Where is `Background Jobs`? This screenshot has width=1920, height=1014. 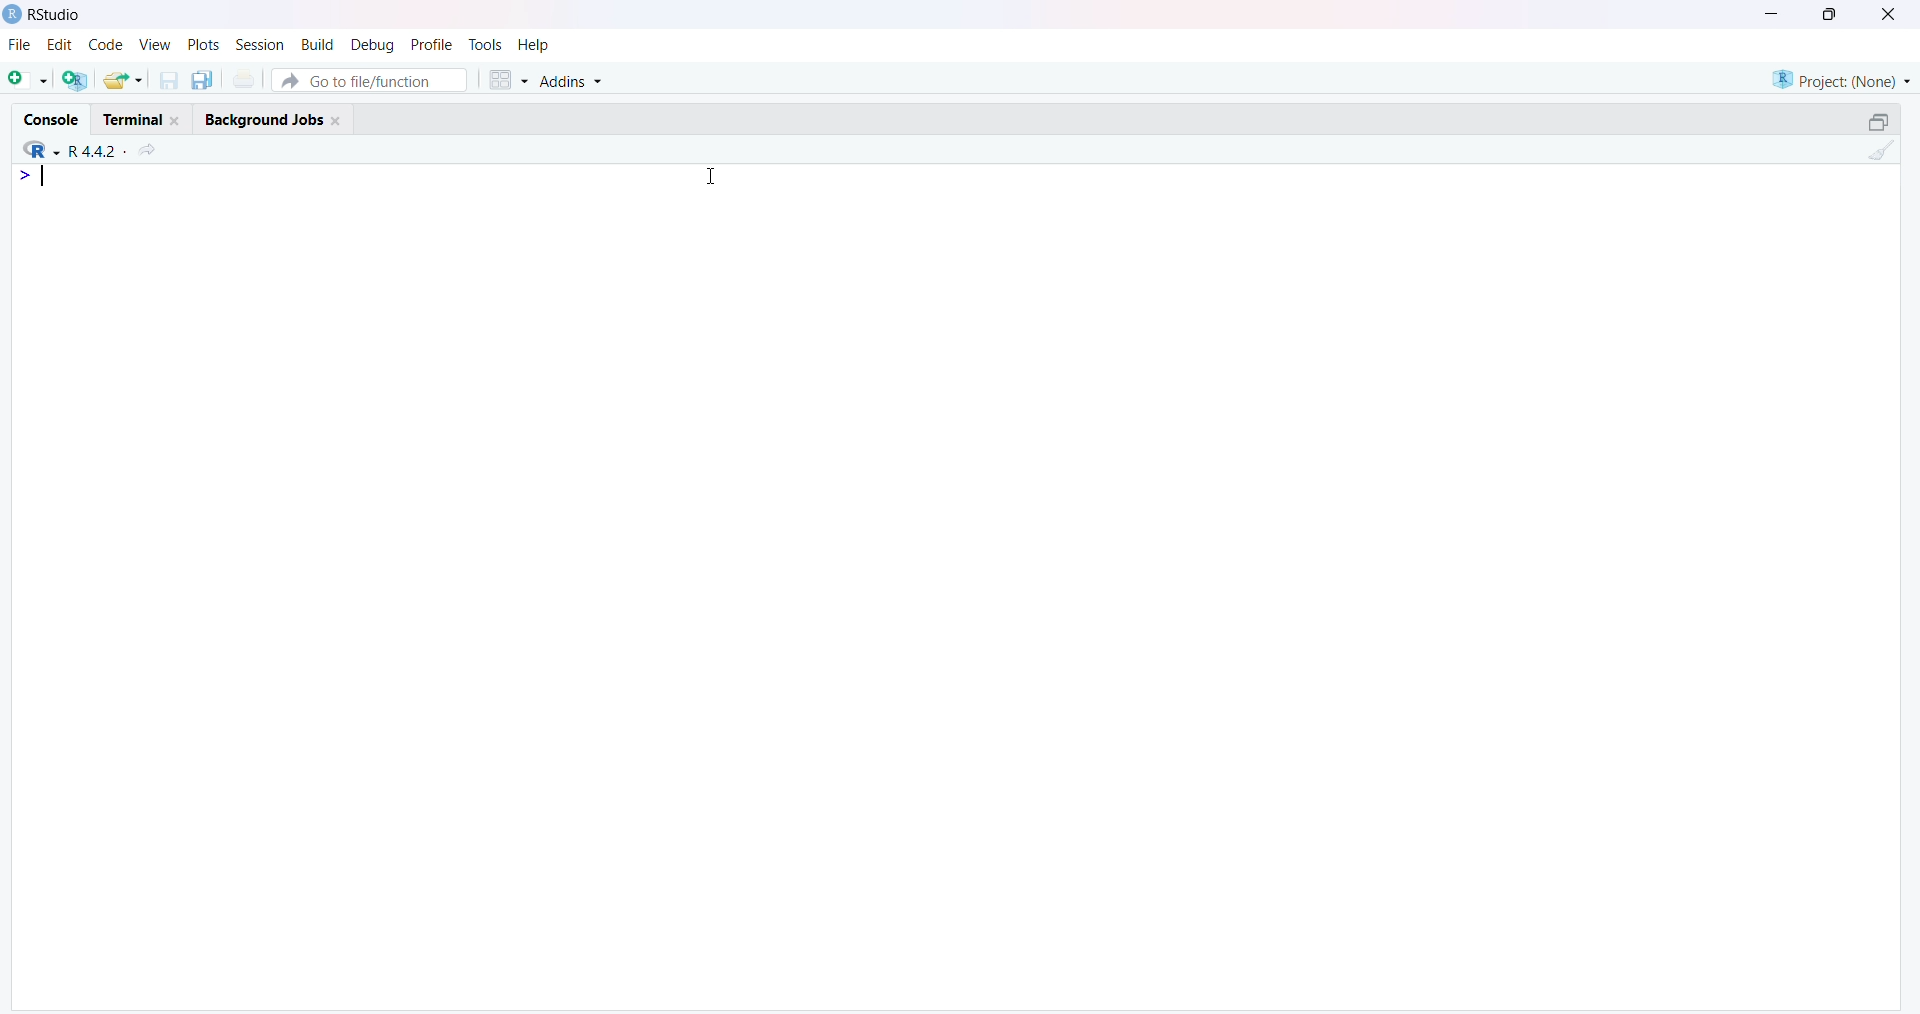
Background Jobs is located at coordinates (279, 117).